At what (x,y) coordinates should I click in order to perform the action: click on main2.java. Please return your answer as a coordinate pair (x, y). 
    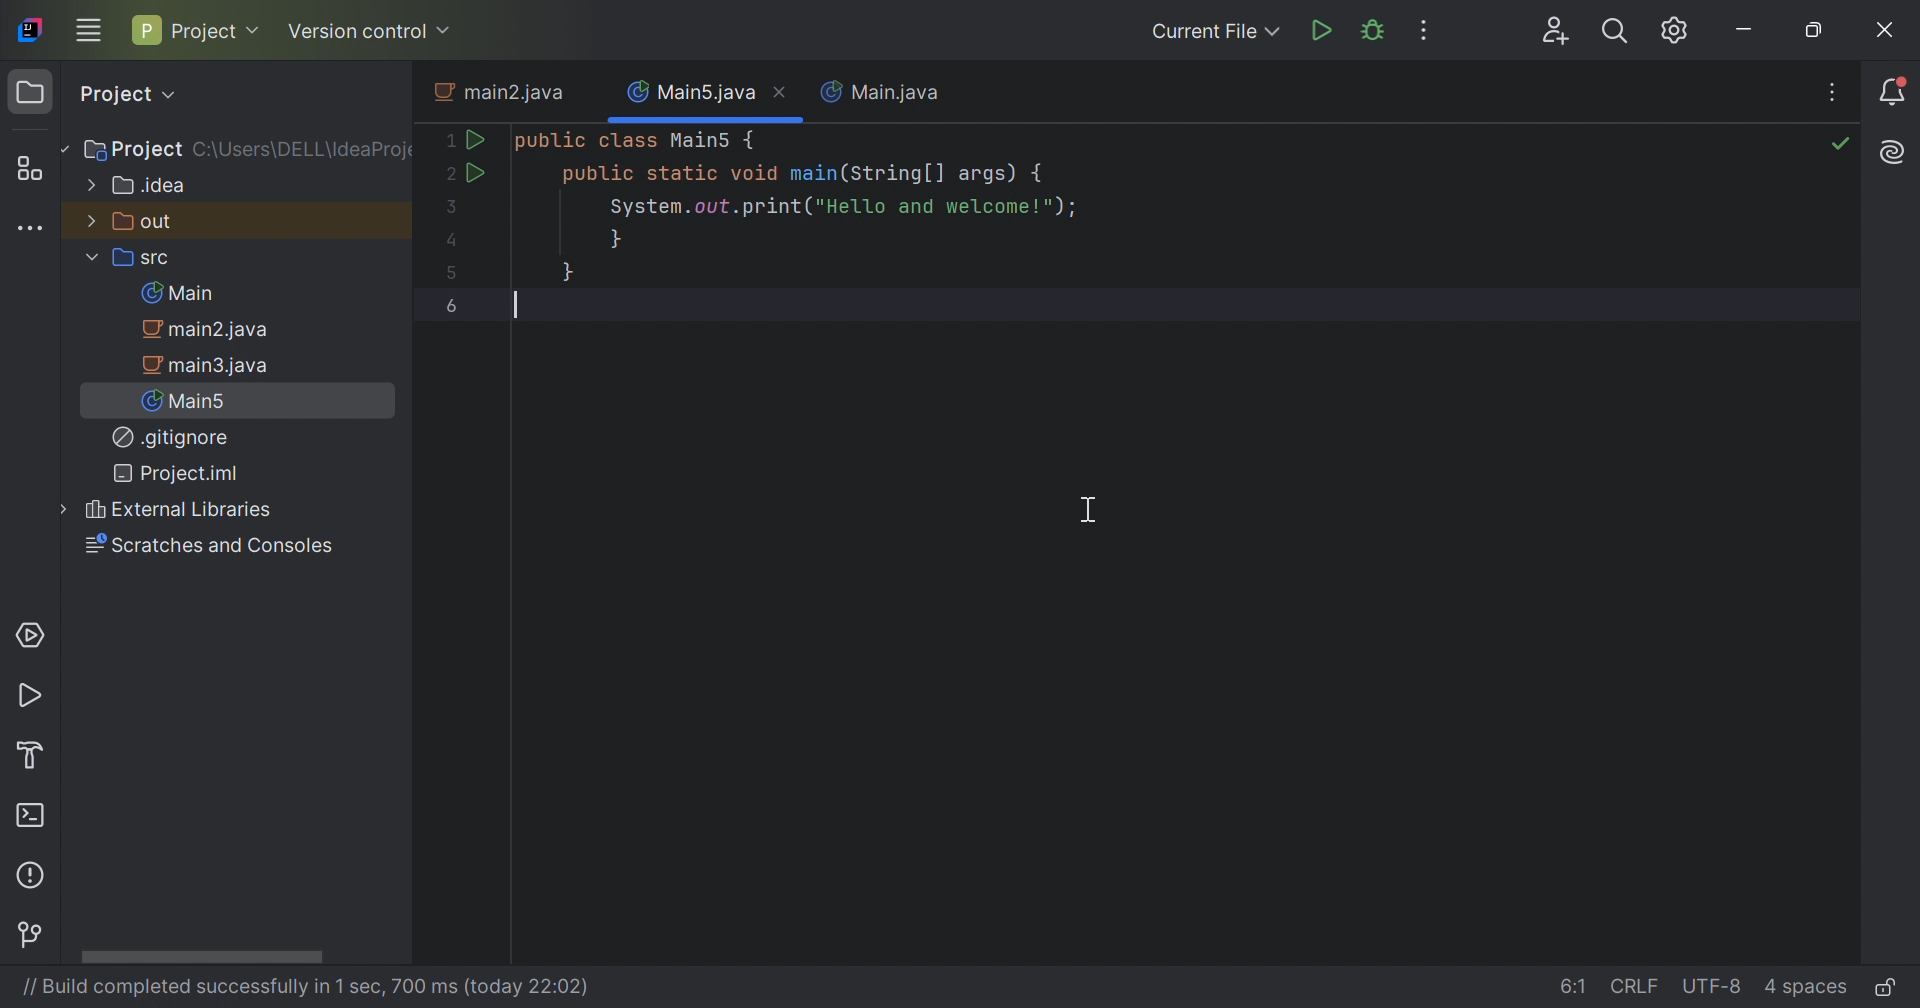
    Looking at the image, I should click on (504, 93).